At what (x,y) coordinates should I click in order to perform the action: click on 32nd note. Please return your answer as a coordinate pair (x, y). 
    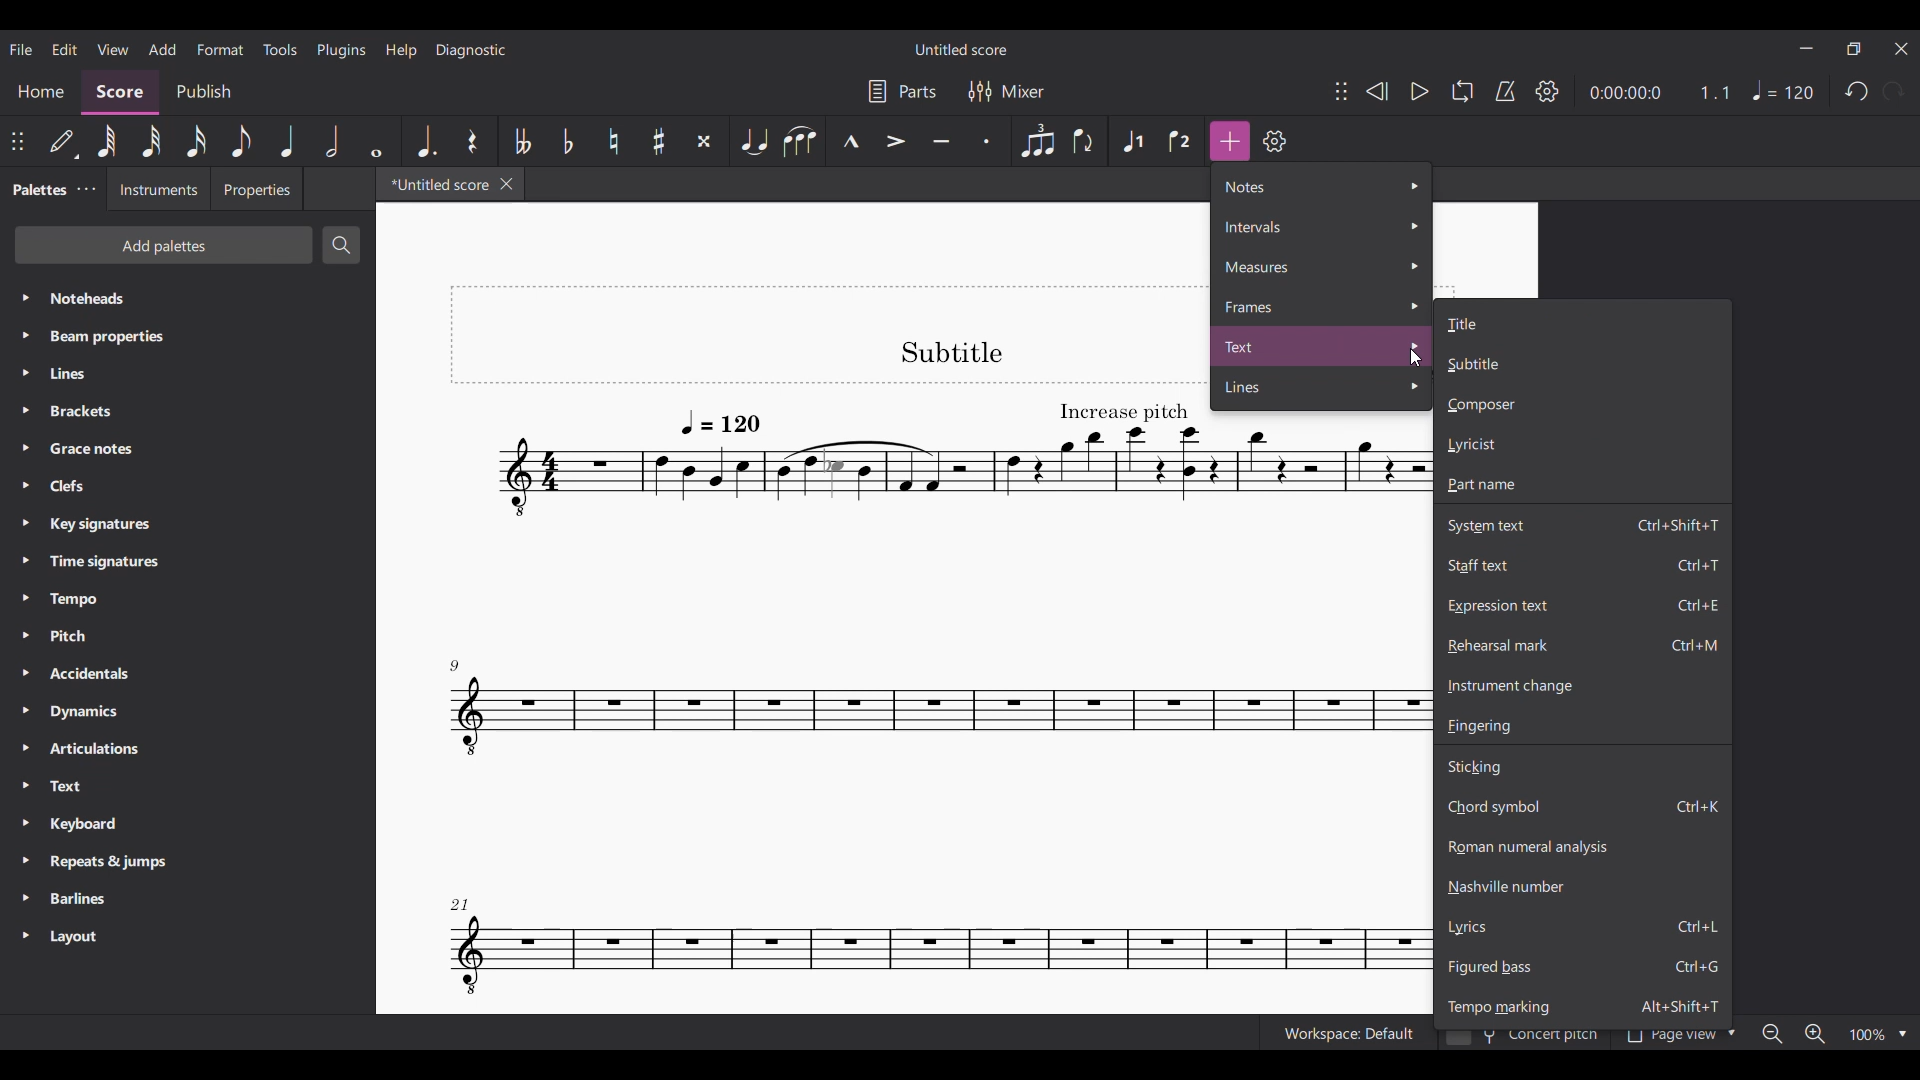
    Looking at the image, I should click on (151, 141).